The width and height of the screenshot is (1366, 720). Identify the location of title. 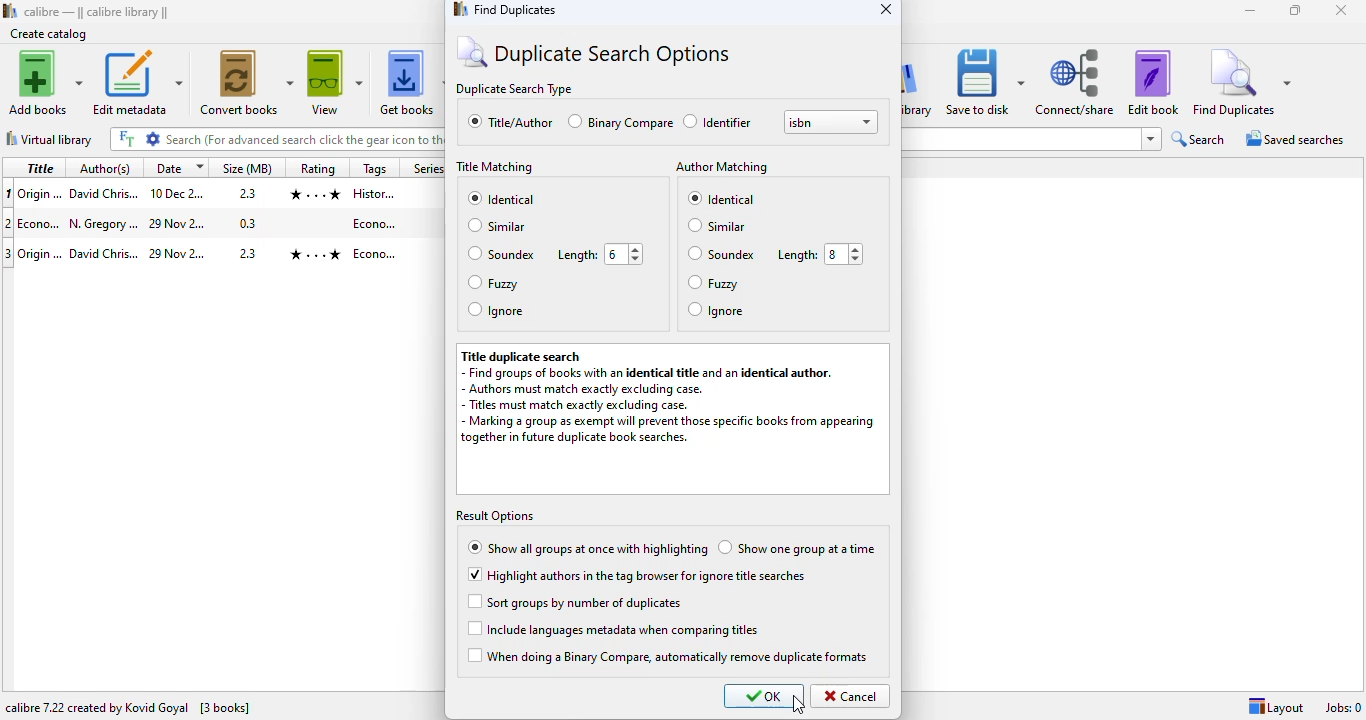
(40, 167).